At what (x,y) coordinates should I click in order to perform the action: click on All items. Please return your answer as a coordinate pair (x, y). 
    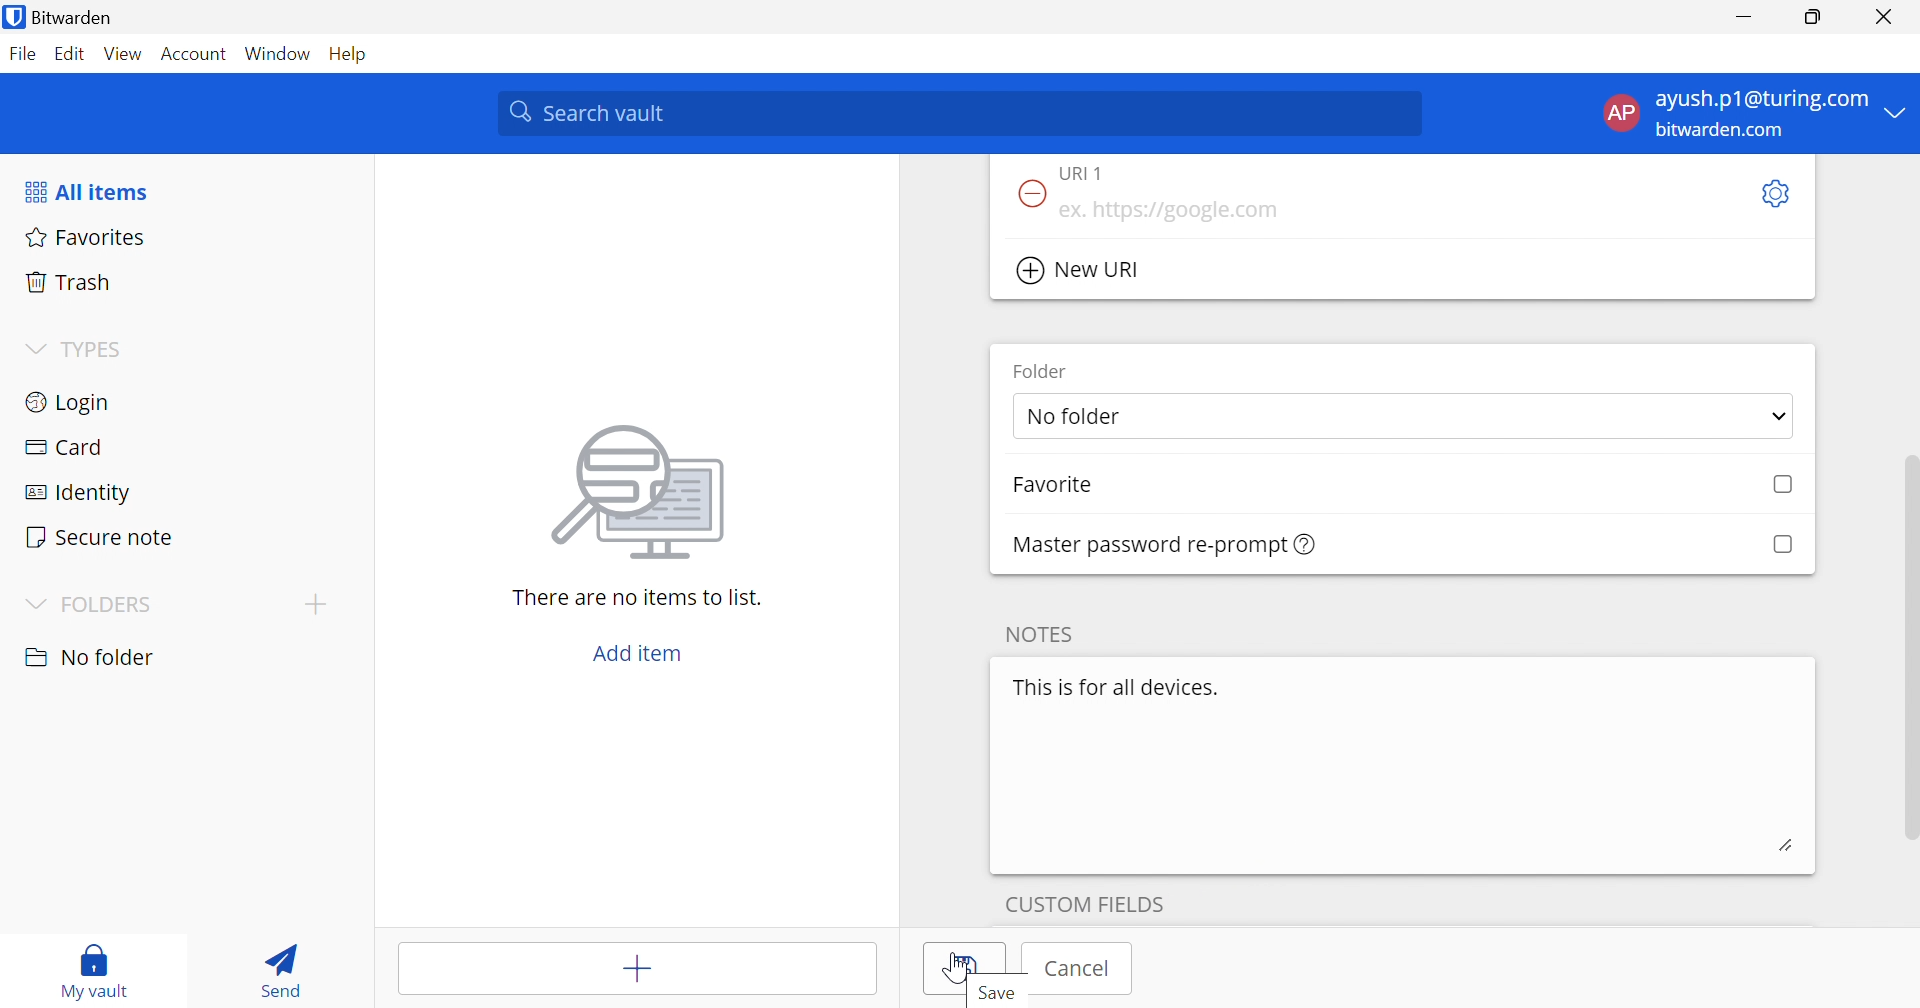
    Looking at the image, I should click on (85, 192).